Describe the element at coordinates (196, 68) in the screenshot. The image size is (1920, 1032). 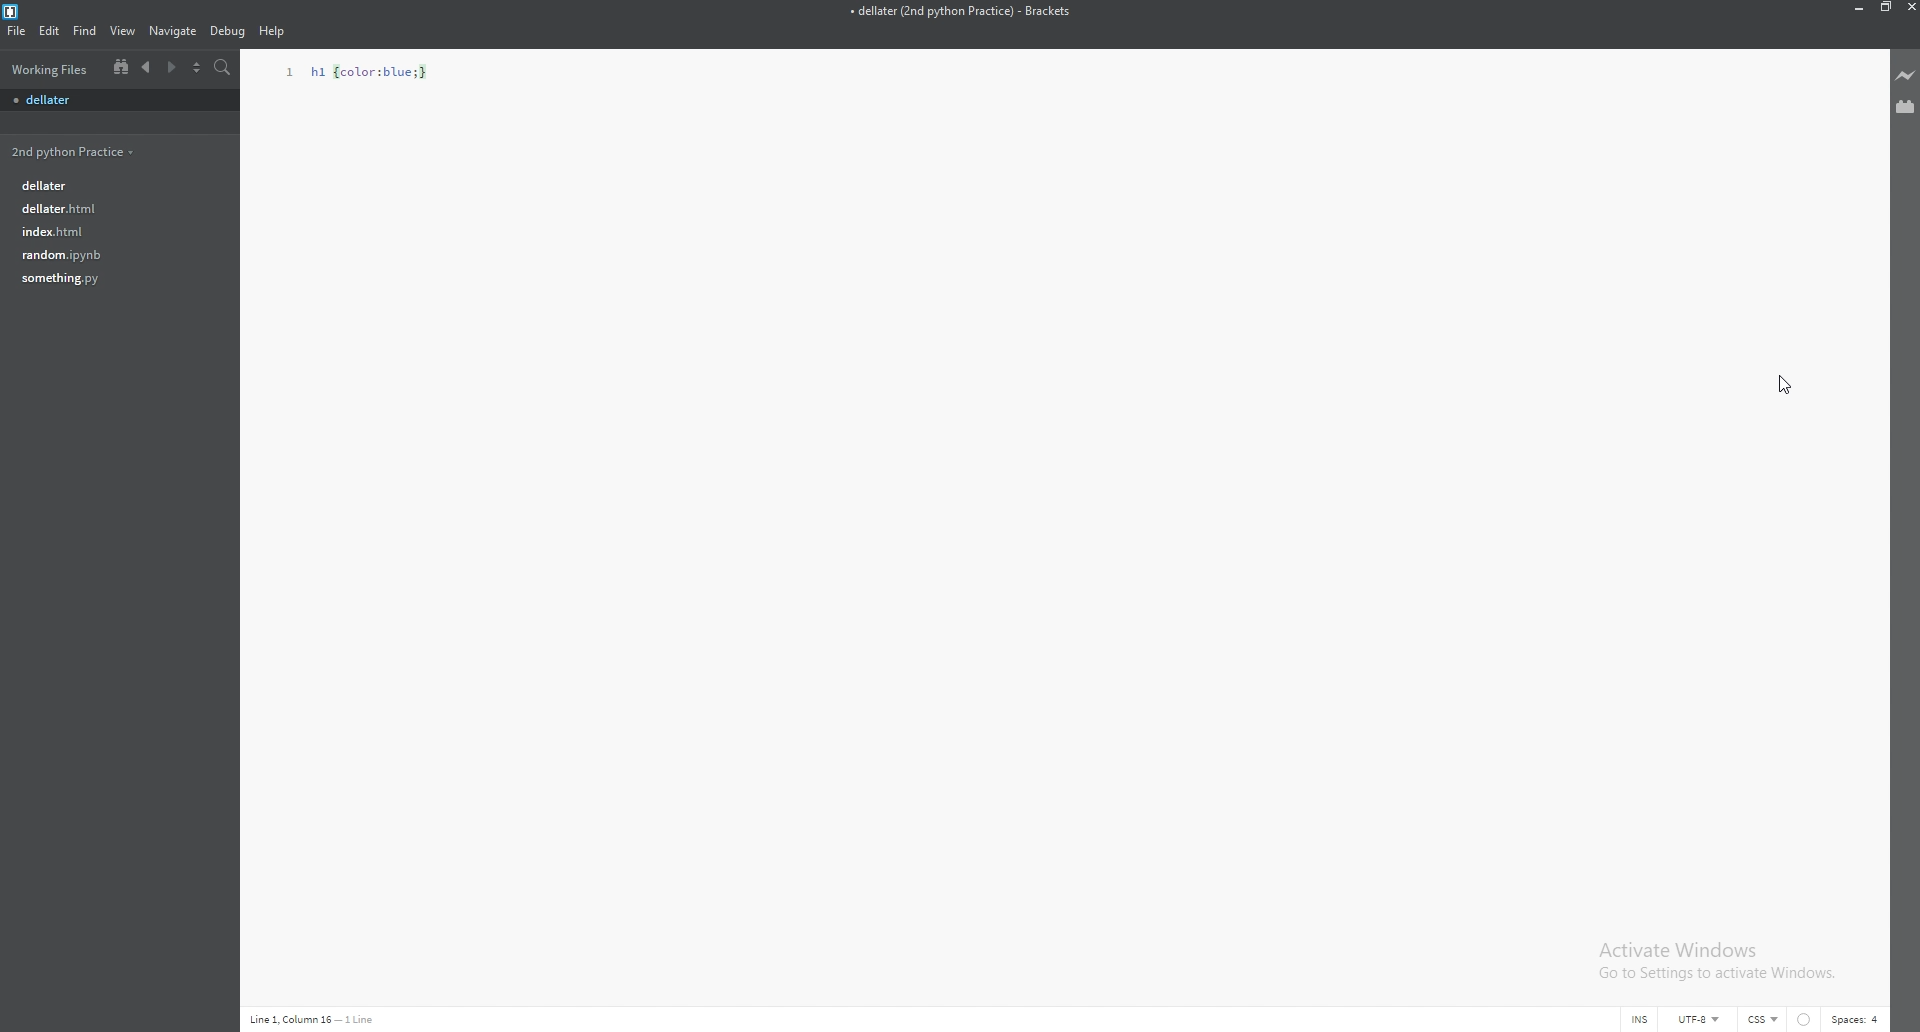
I see `split view` at that location.